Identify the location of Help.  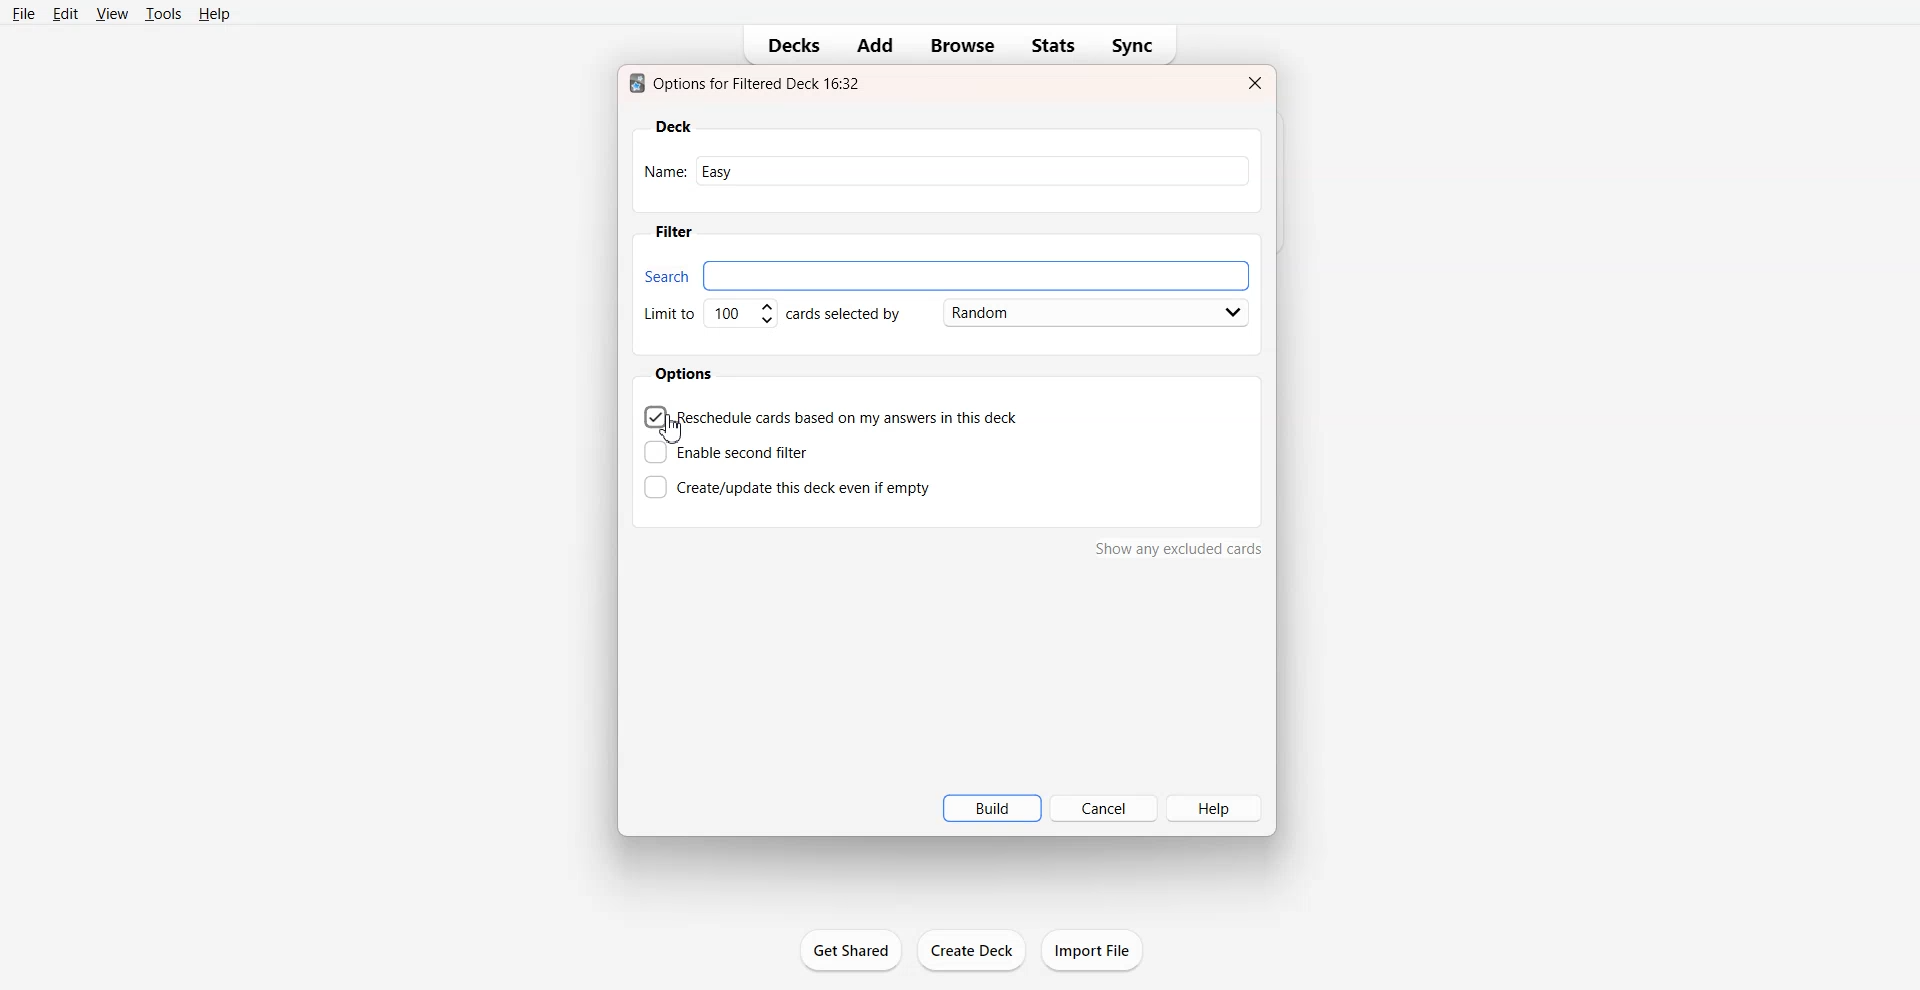
(1215, 807).